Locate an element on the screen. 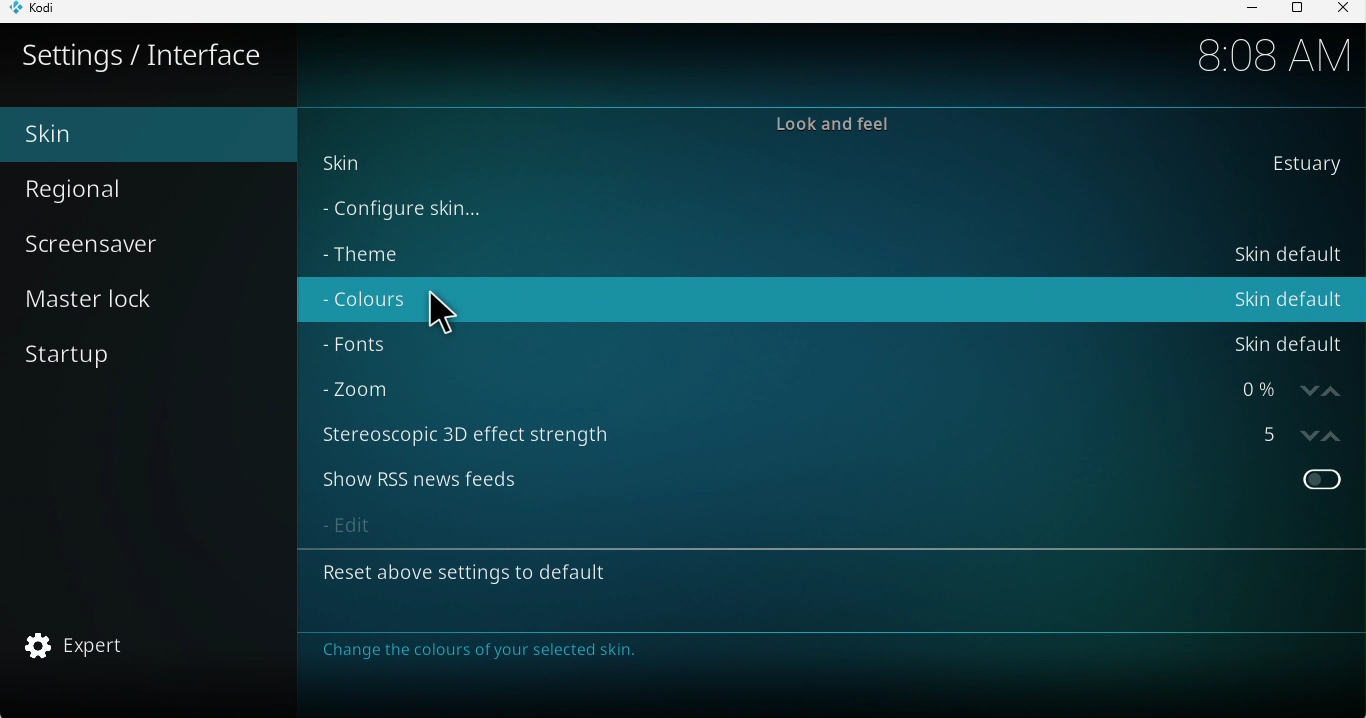 The image size is (1366, 718). Fonts is located at coordinates (830, 340).